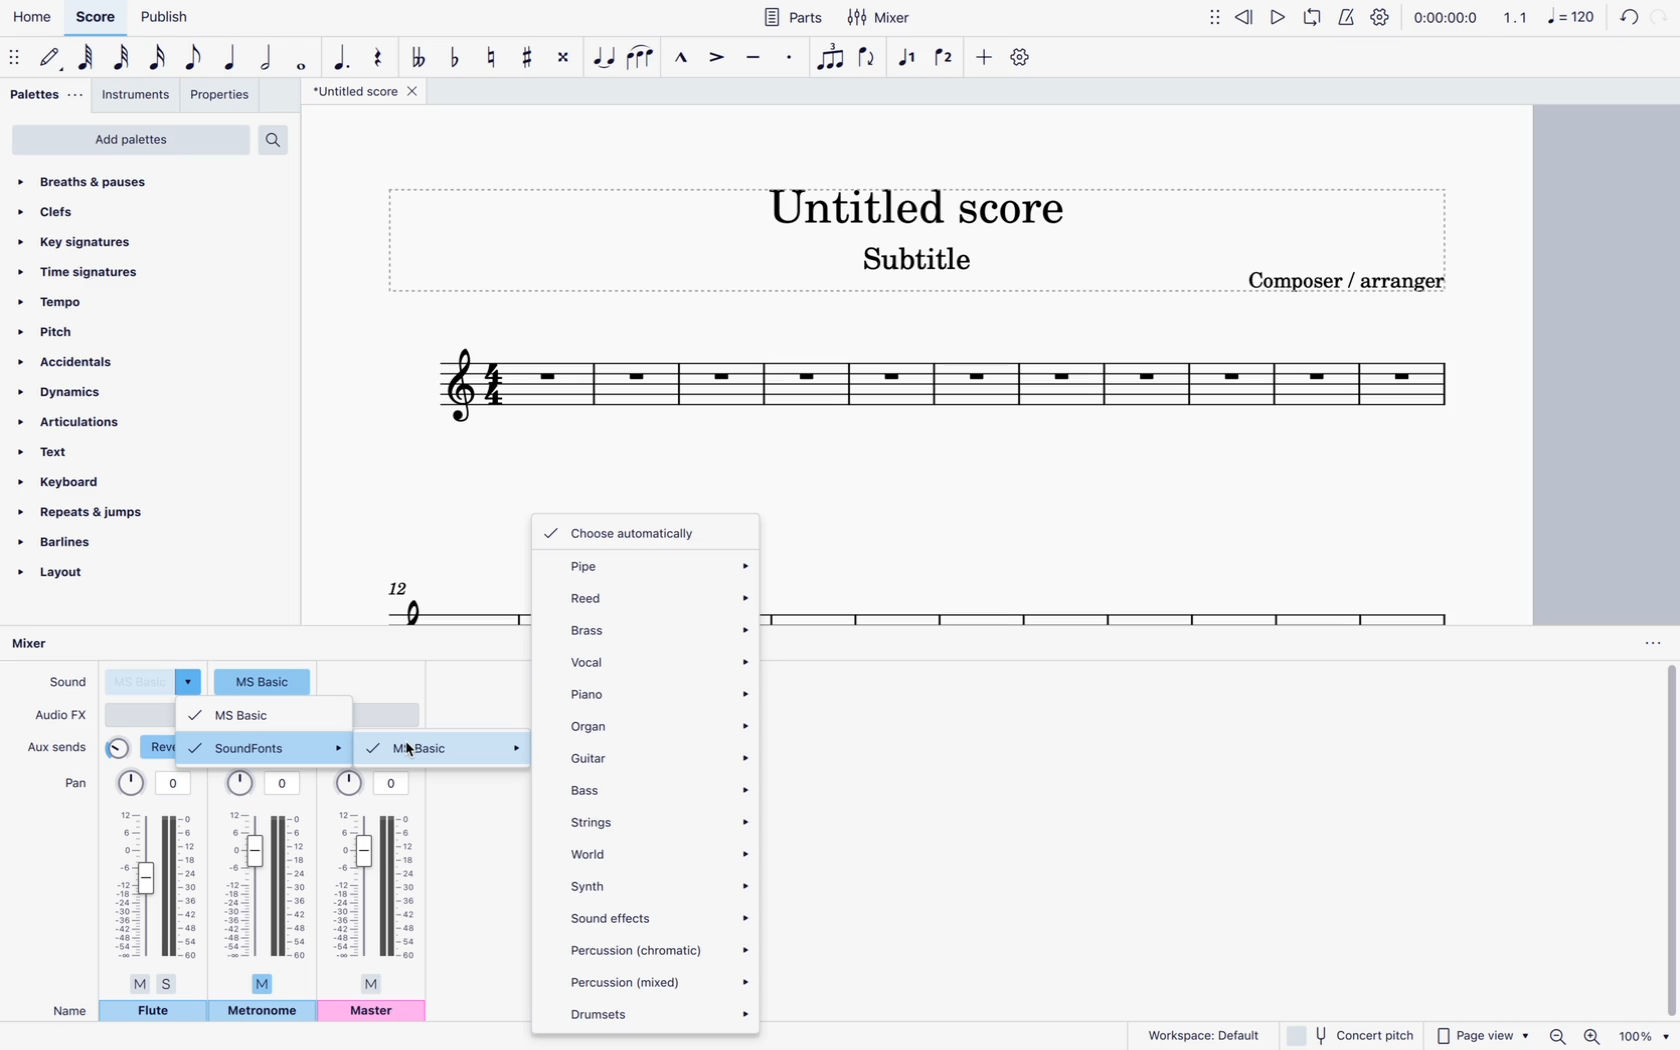 The image size is (1680, 1050). Describe the element at coordinates (52, 58) in the screenshot. I see `default` at that location.